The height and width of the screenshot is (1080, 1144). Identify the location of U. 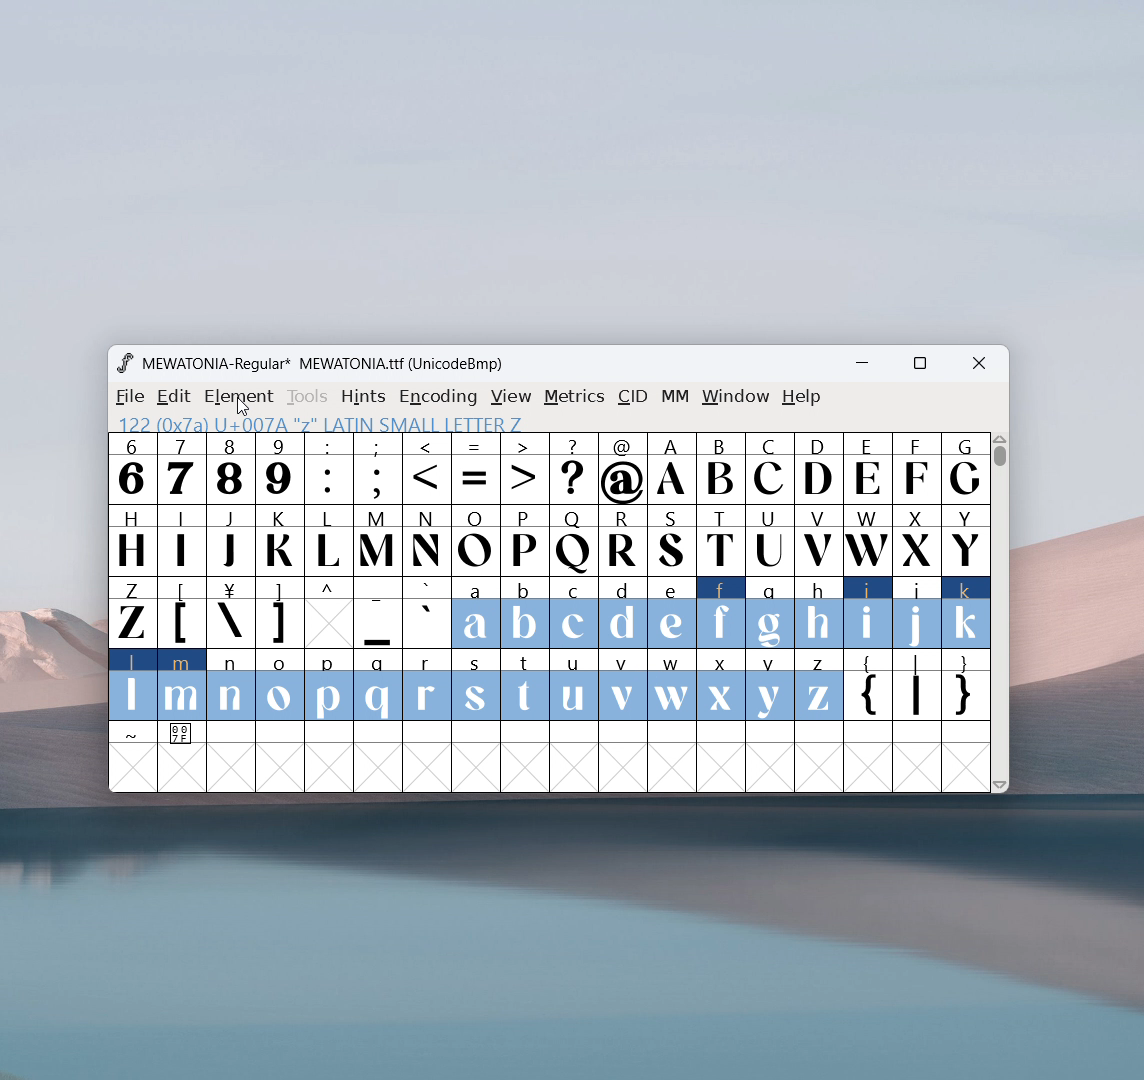
(770, 539).